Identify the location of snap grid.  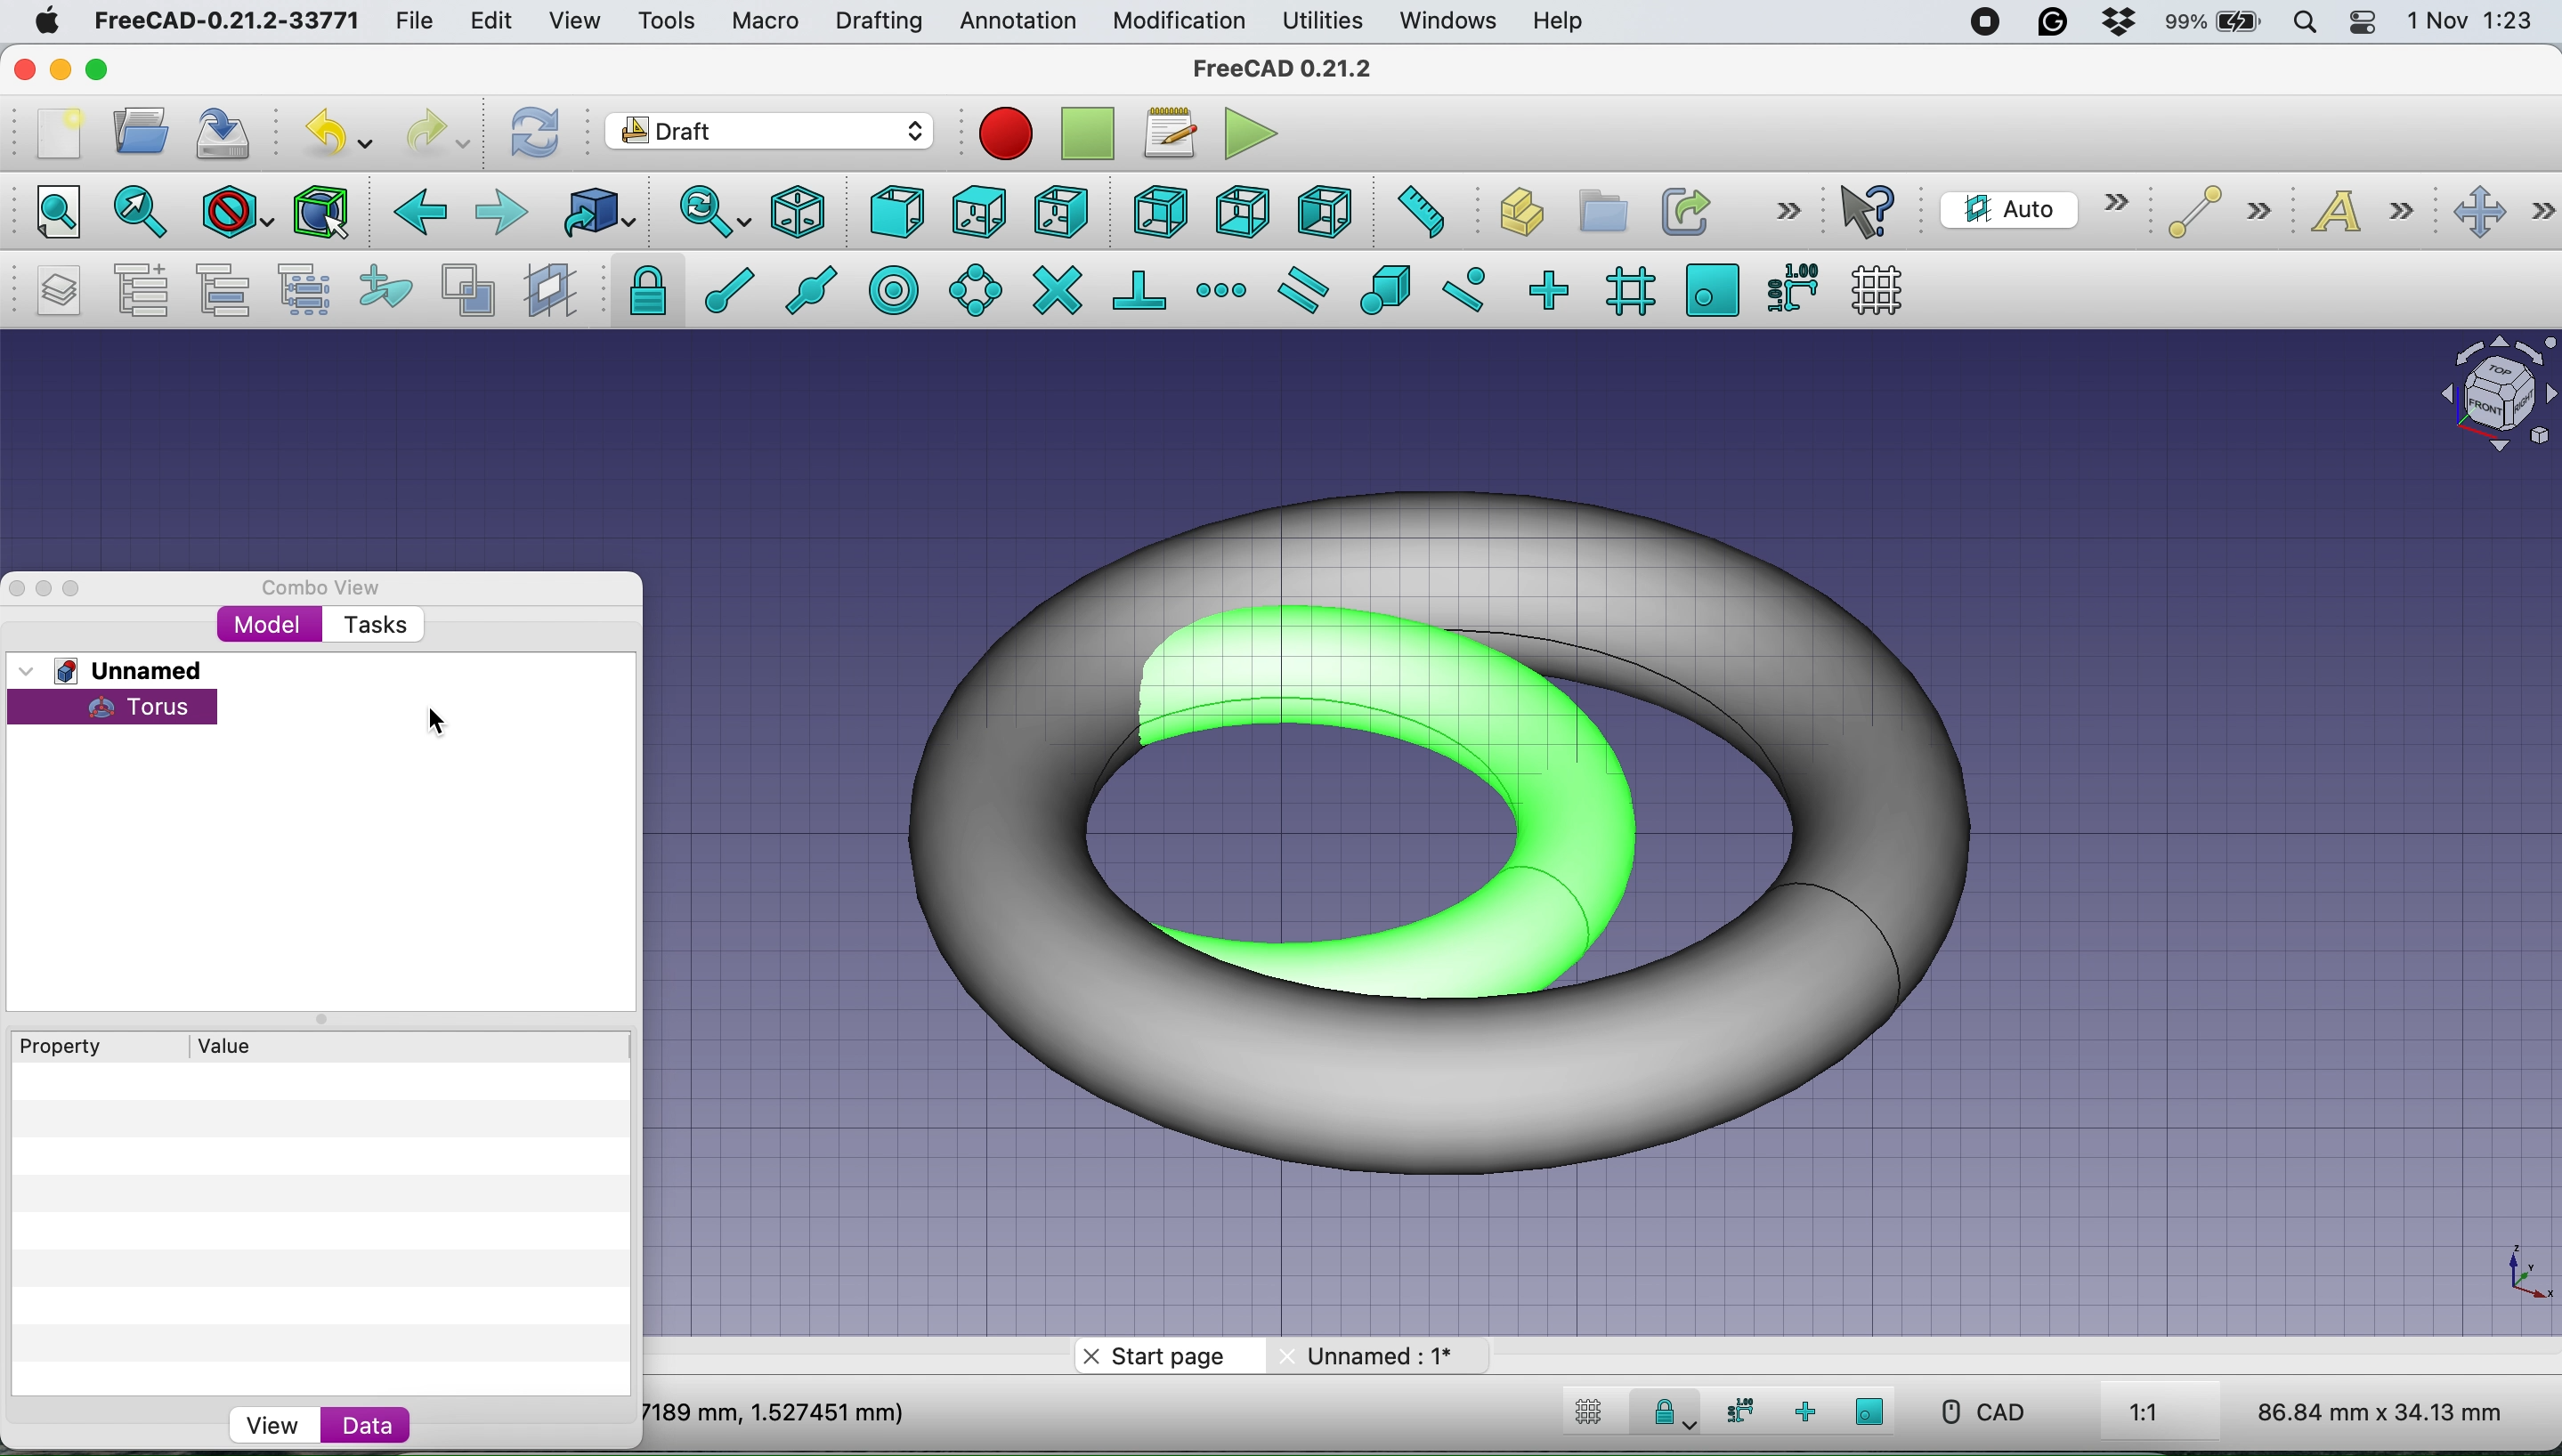
(1626, 293).